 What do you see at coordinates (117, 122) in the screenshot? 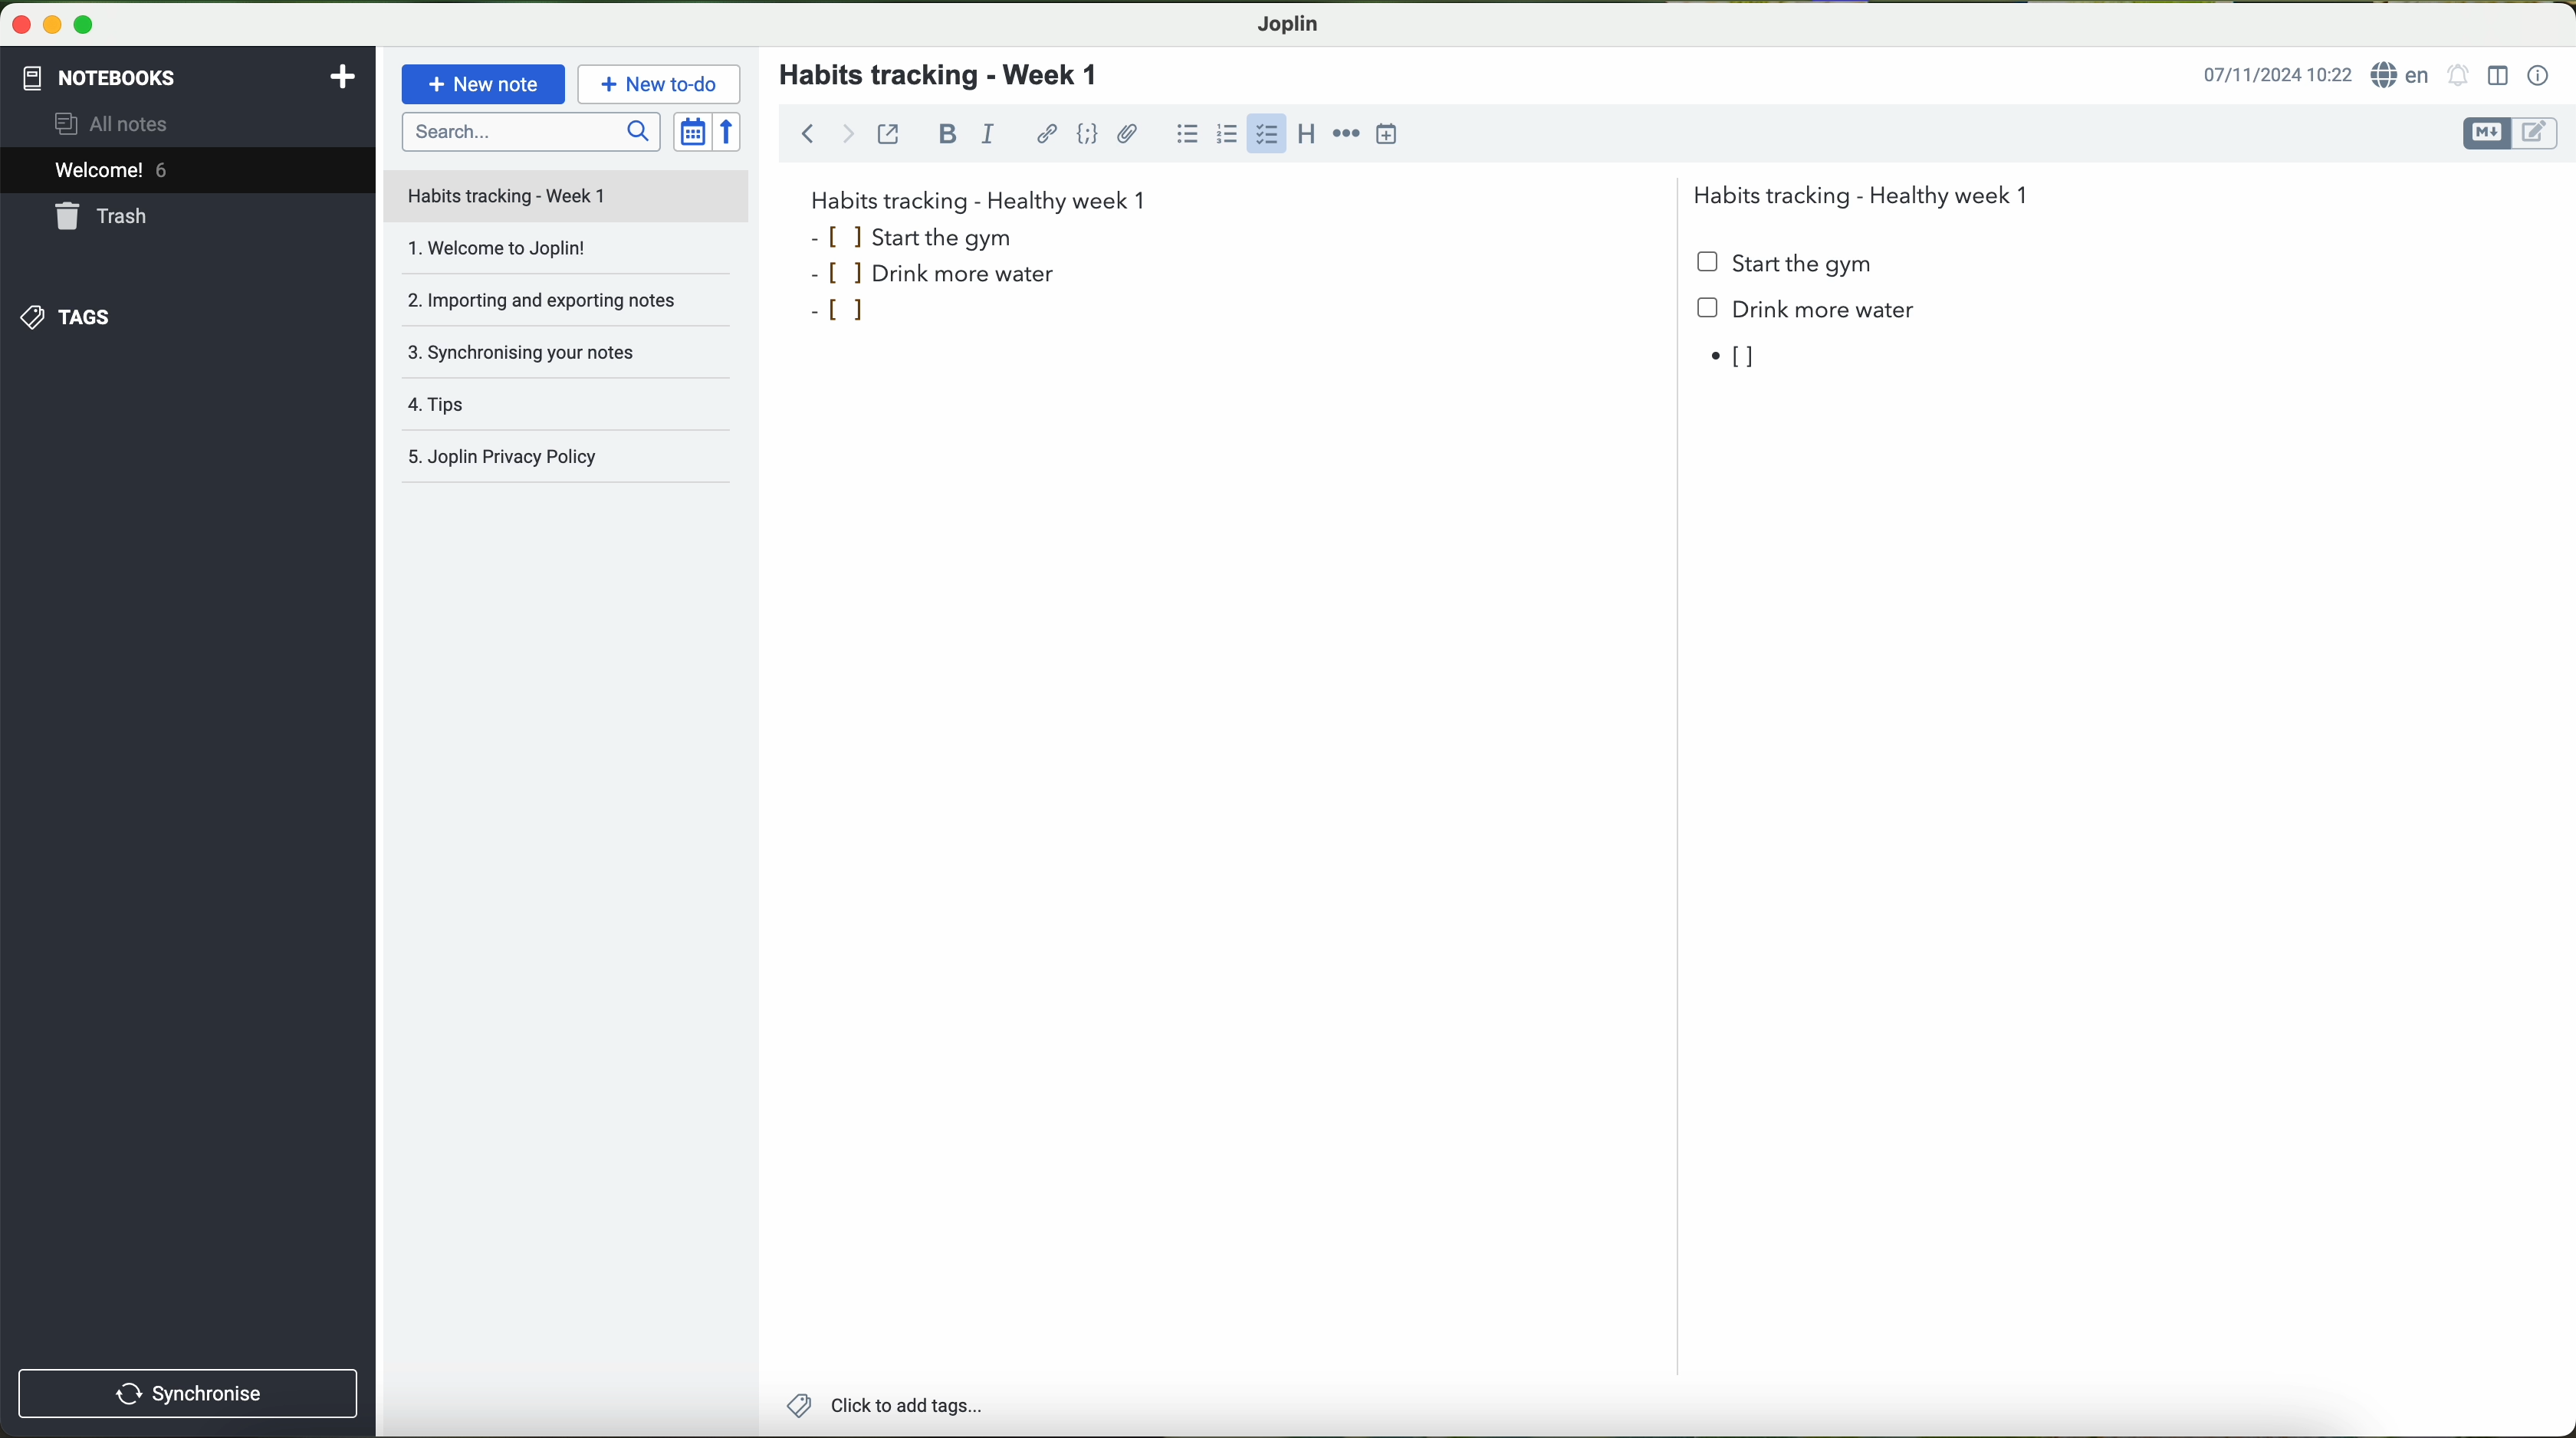
I see `all notes` at bounding box center [117, 122].